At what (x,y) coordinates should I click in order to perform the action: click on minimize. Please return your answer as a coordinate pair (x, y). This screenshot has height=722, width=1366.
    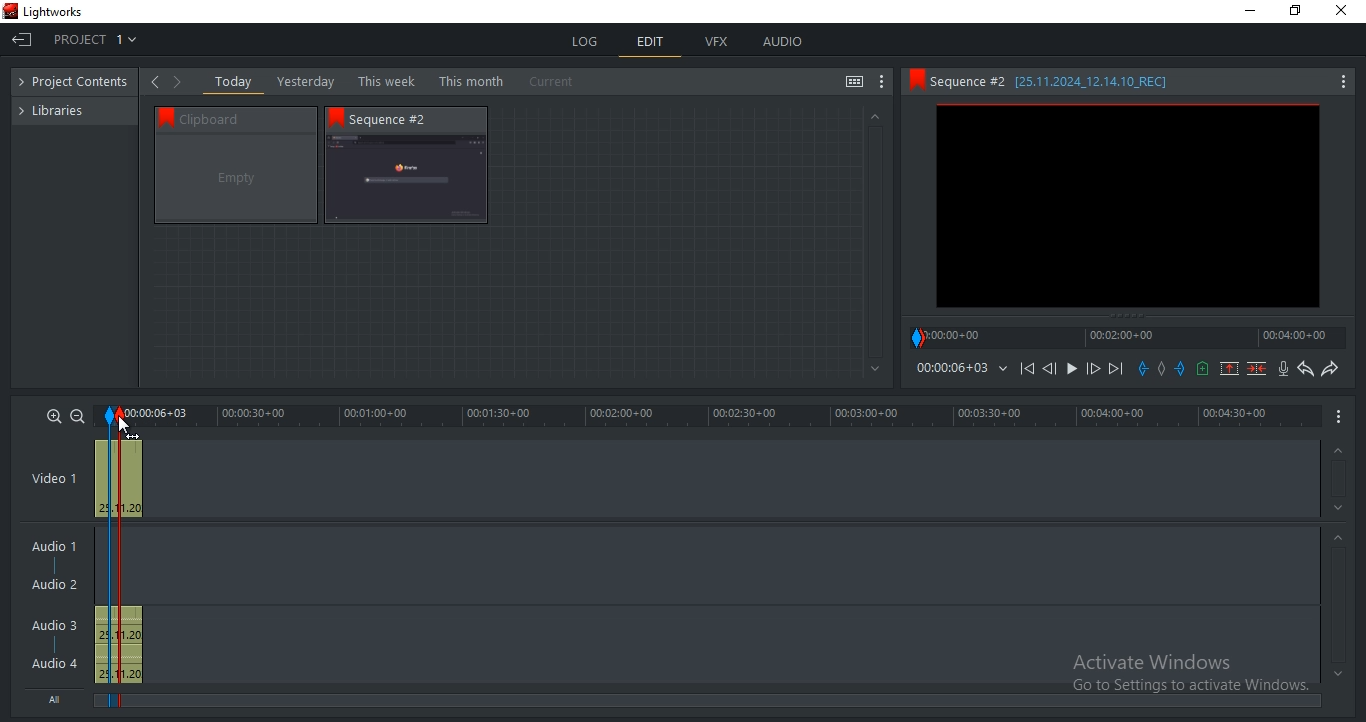
    Looking at the image, I should click on (1251, 11).